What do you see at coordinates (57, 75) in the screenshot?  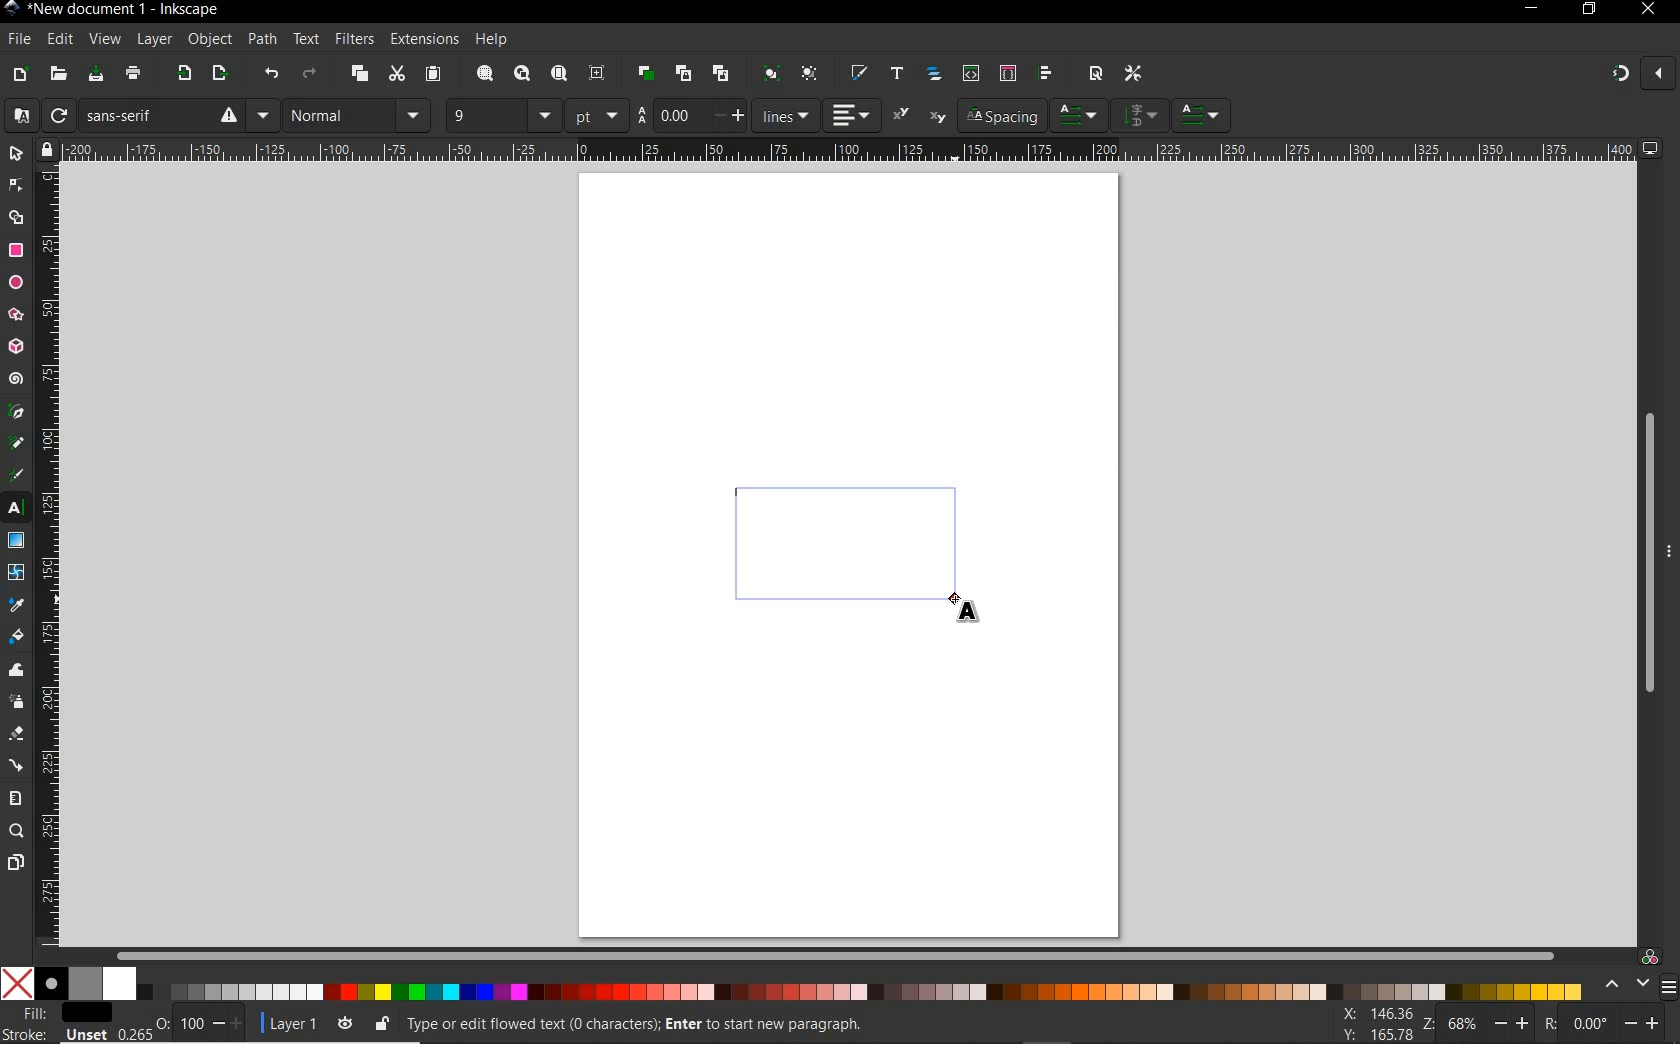 I see `open file dialog` at bounding box center [57, 75].